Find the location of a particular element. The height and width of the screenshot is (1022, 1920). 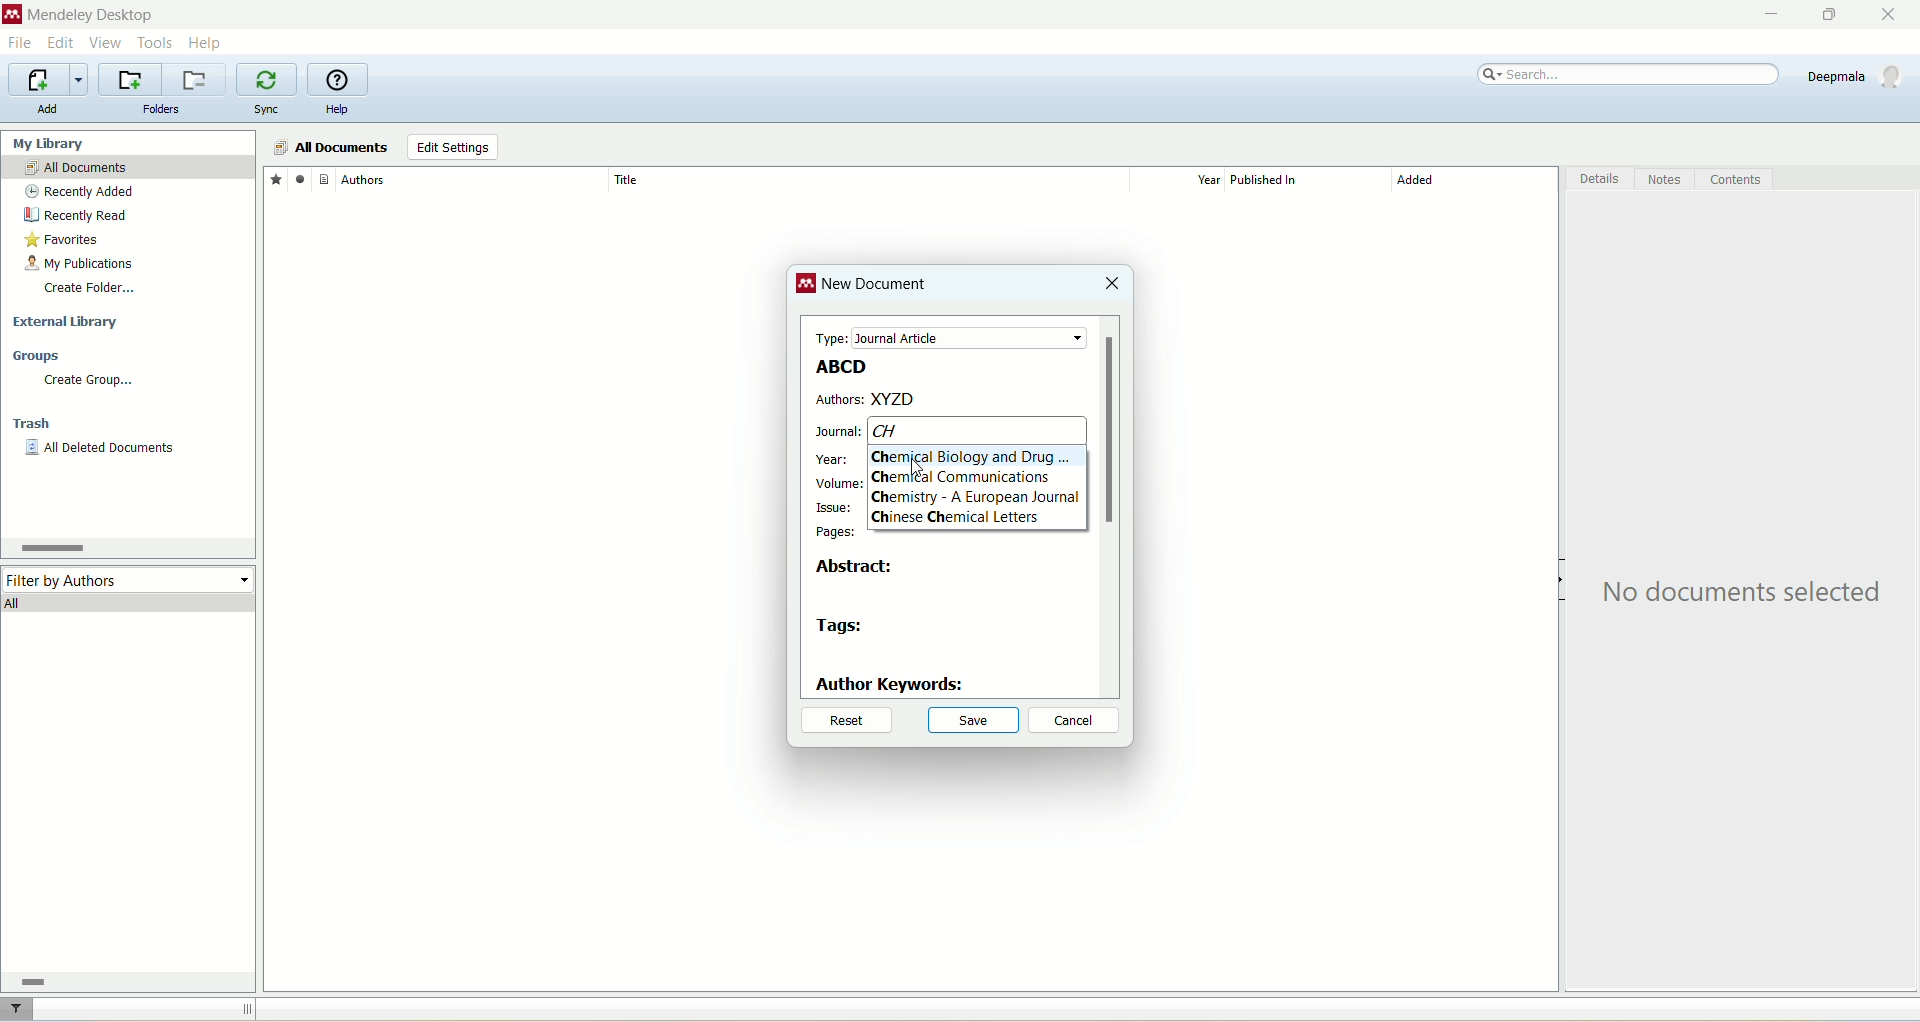

edit settings is located at coordinates (452, 148).